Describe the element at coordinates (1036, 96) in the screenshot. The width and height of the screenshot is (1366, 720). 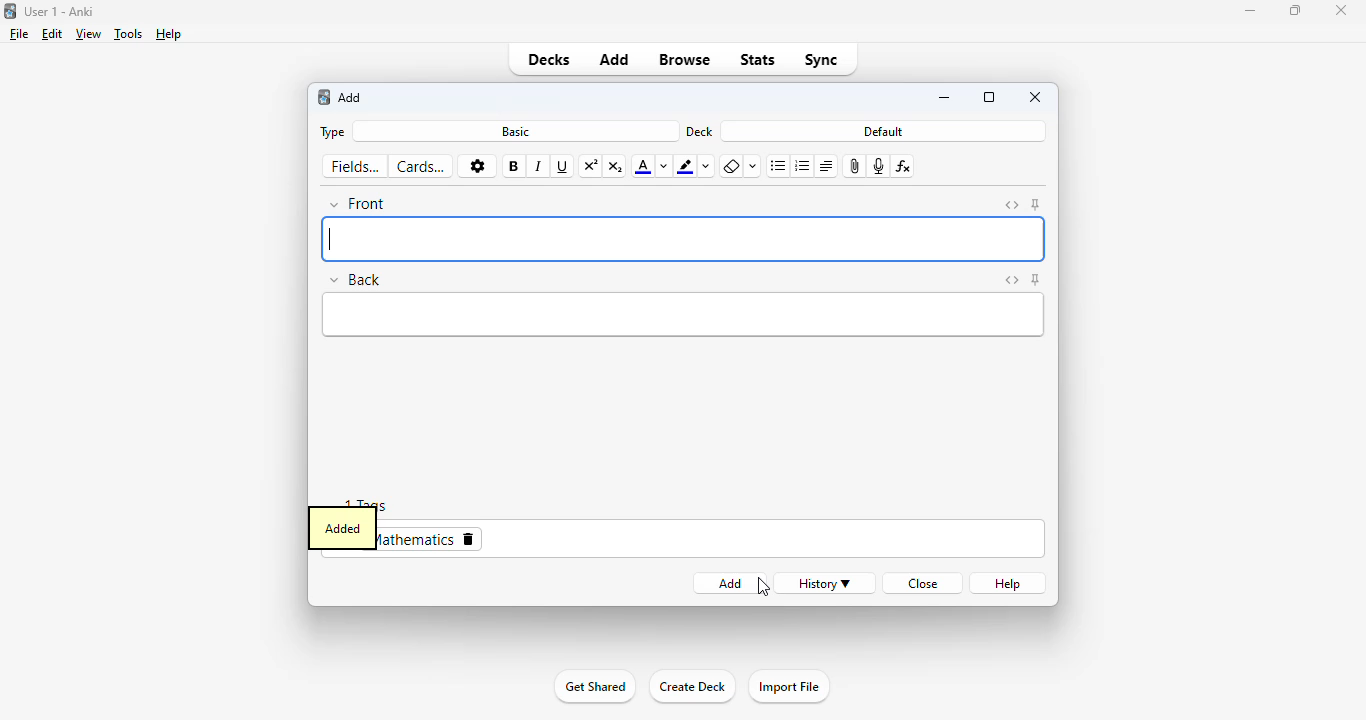
I see `close` at that location.